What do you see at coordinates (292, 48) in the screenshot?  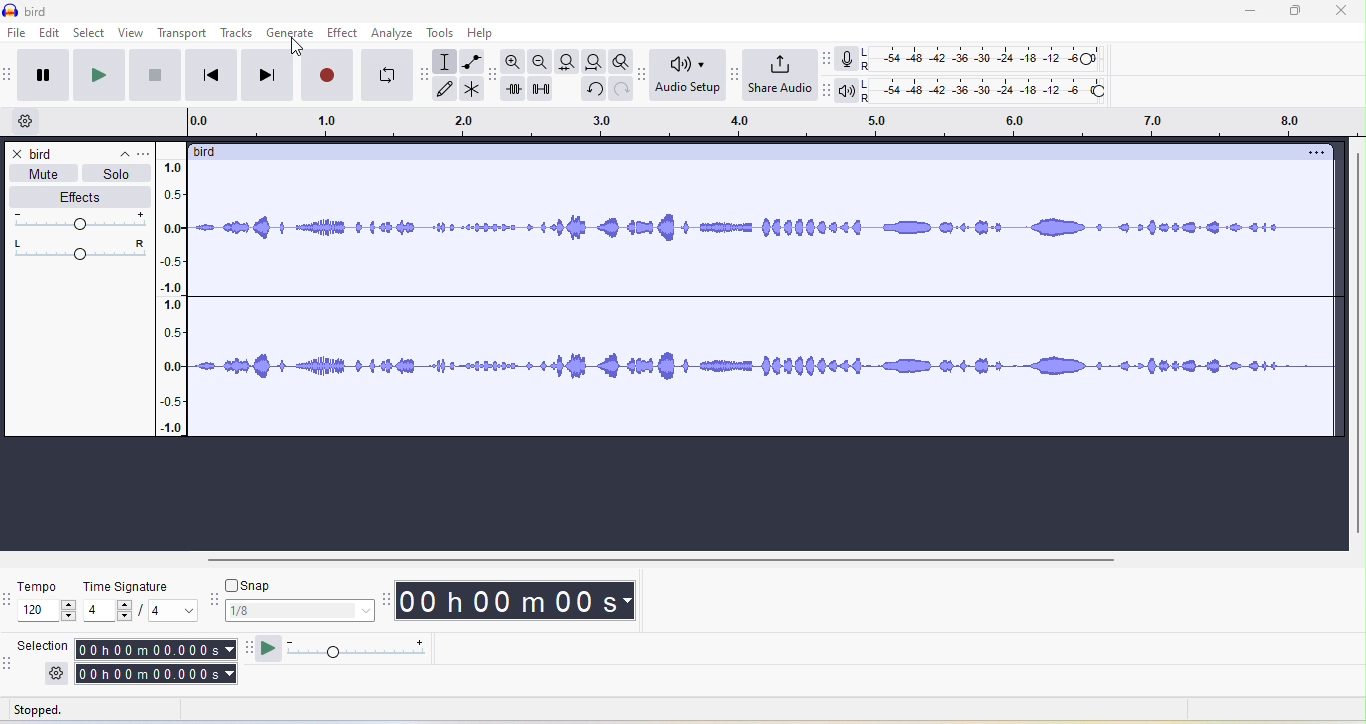 I see `cursor` at bounding box center [292, 48].